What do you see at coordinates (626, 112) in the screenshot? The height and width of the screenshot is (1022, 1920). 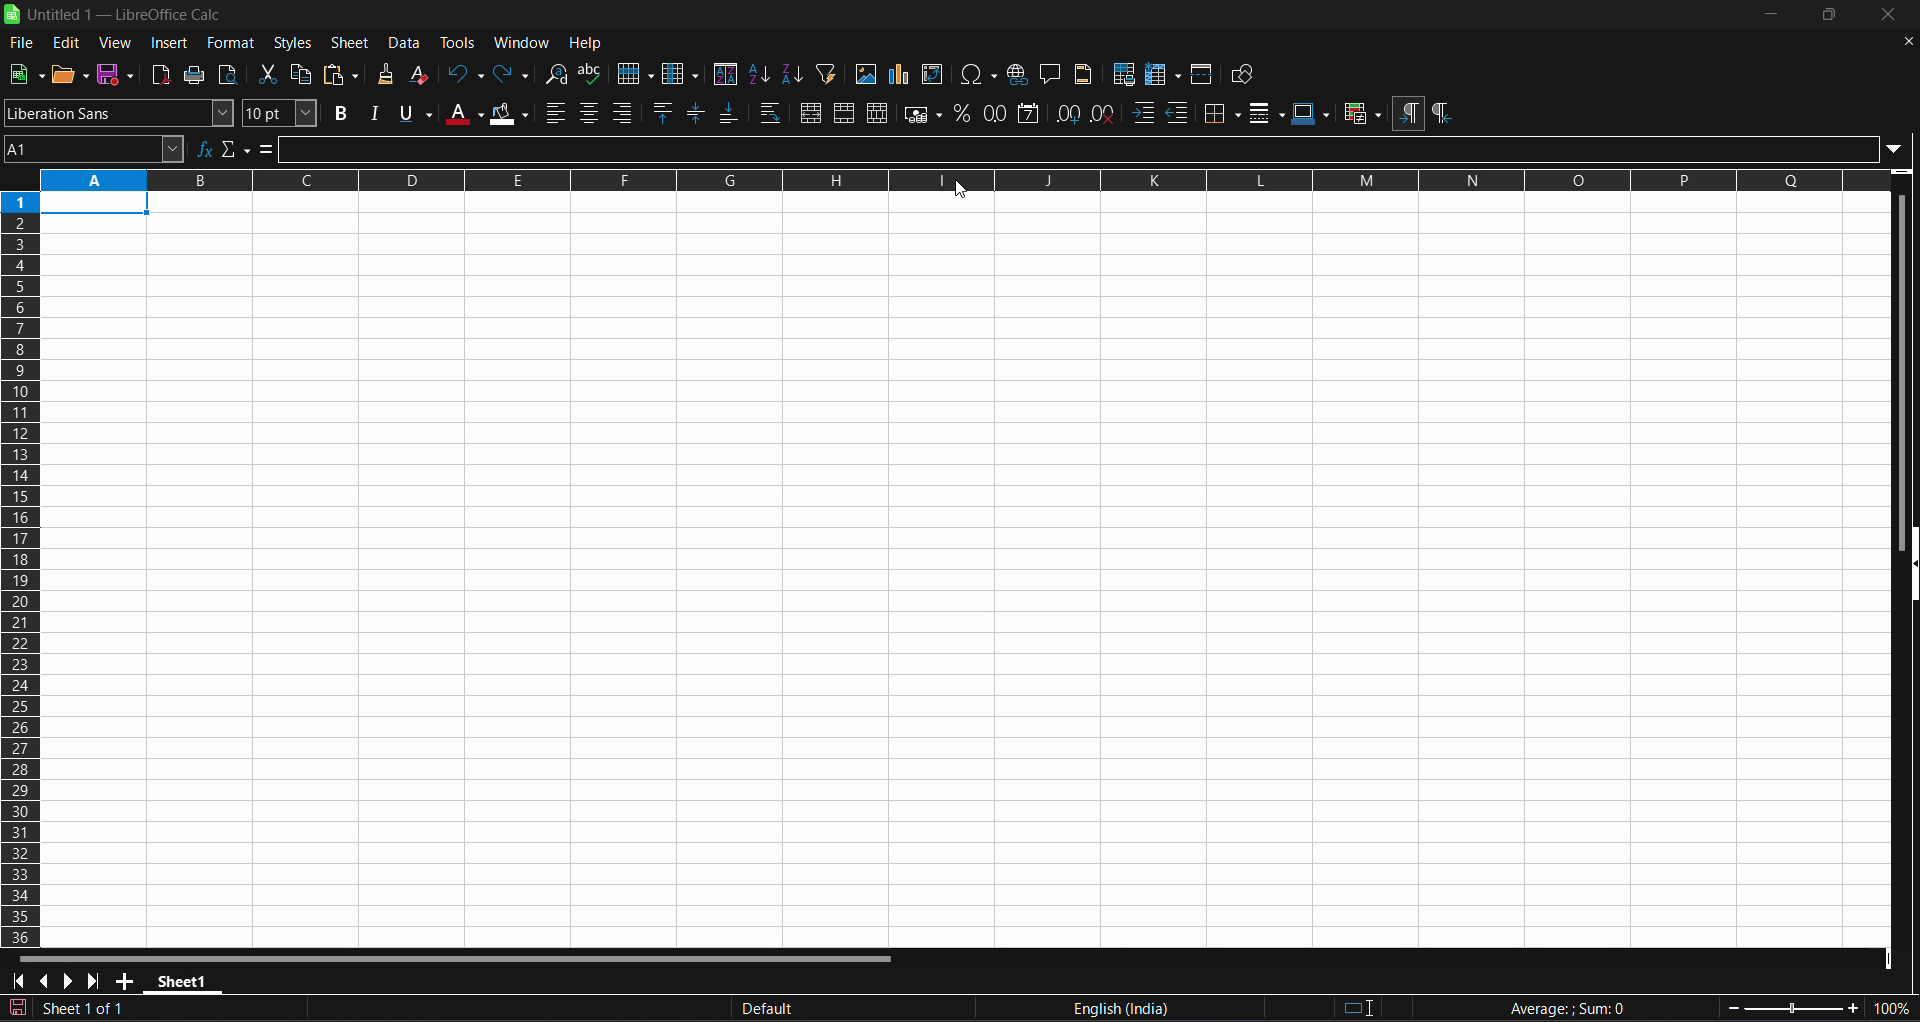 I see `align right` at bounding box center [626, 112].